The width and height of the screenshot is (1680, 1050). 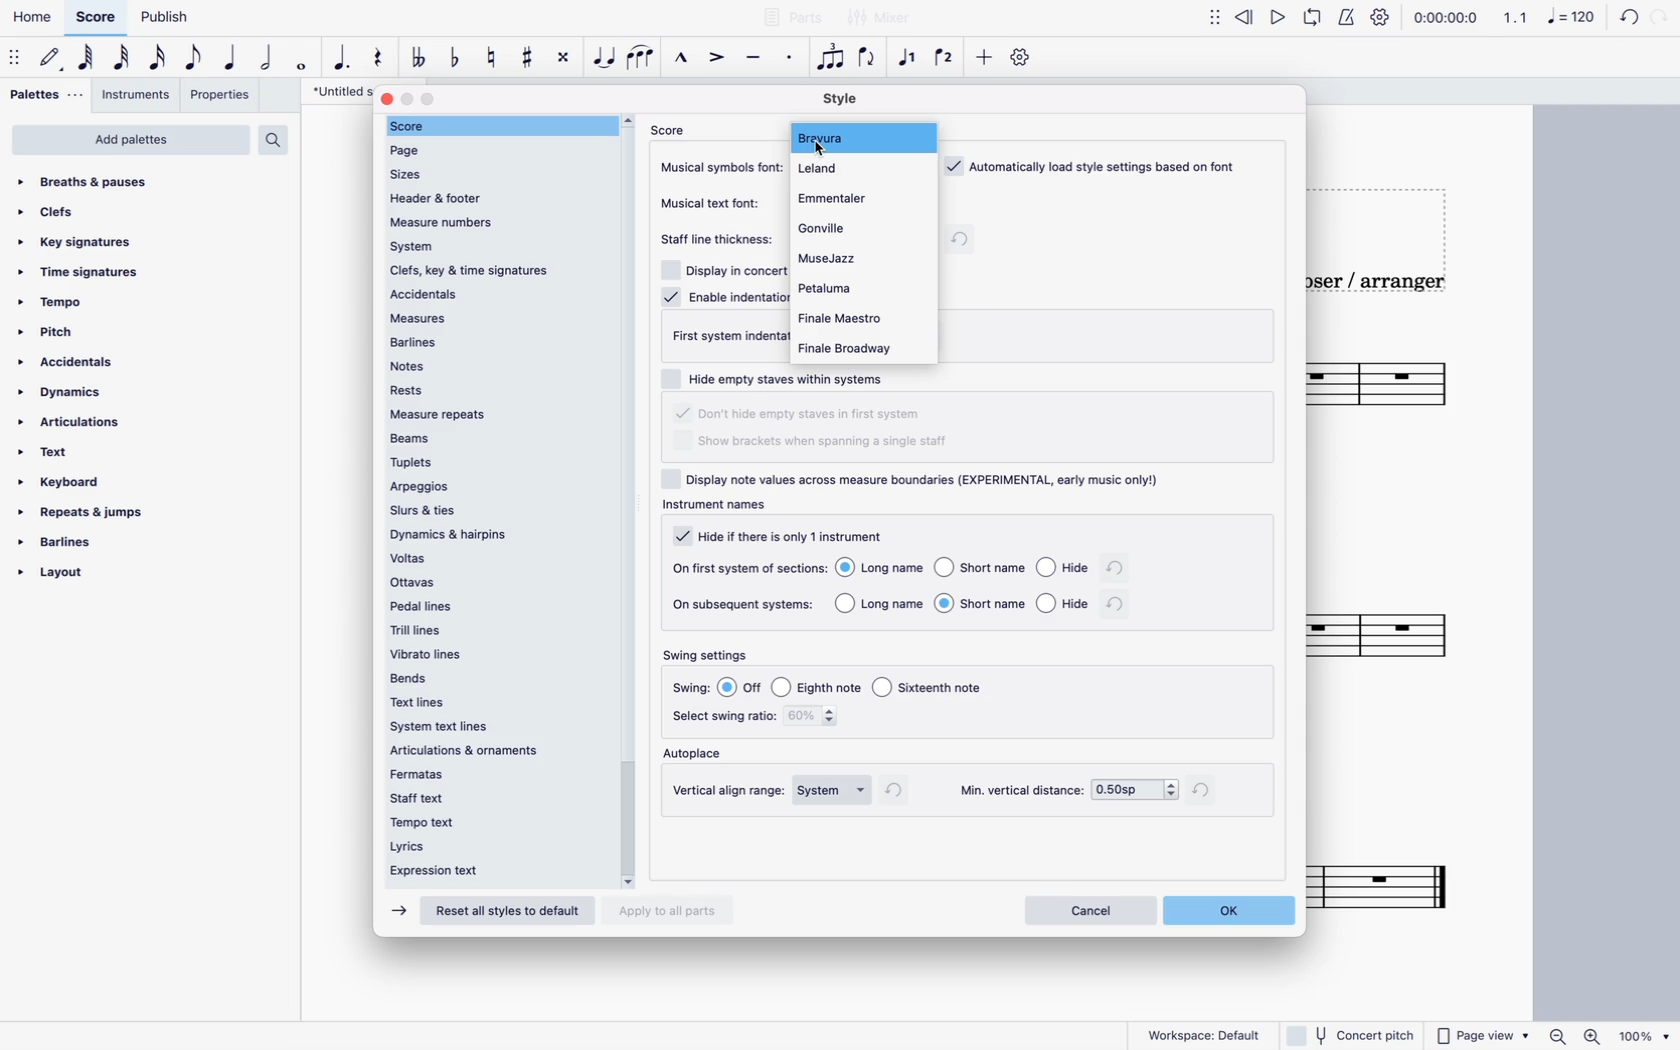 I want to click on instrument names, so click(x=721, y=507).